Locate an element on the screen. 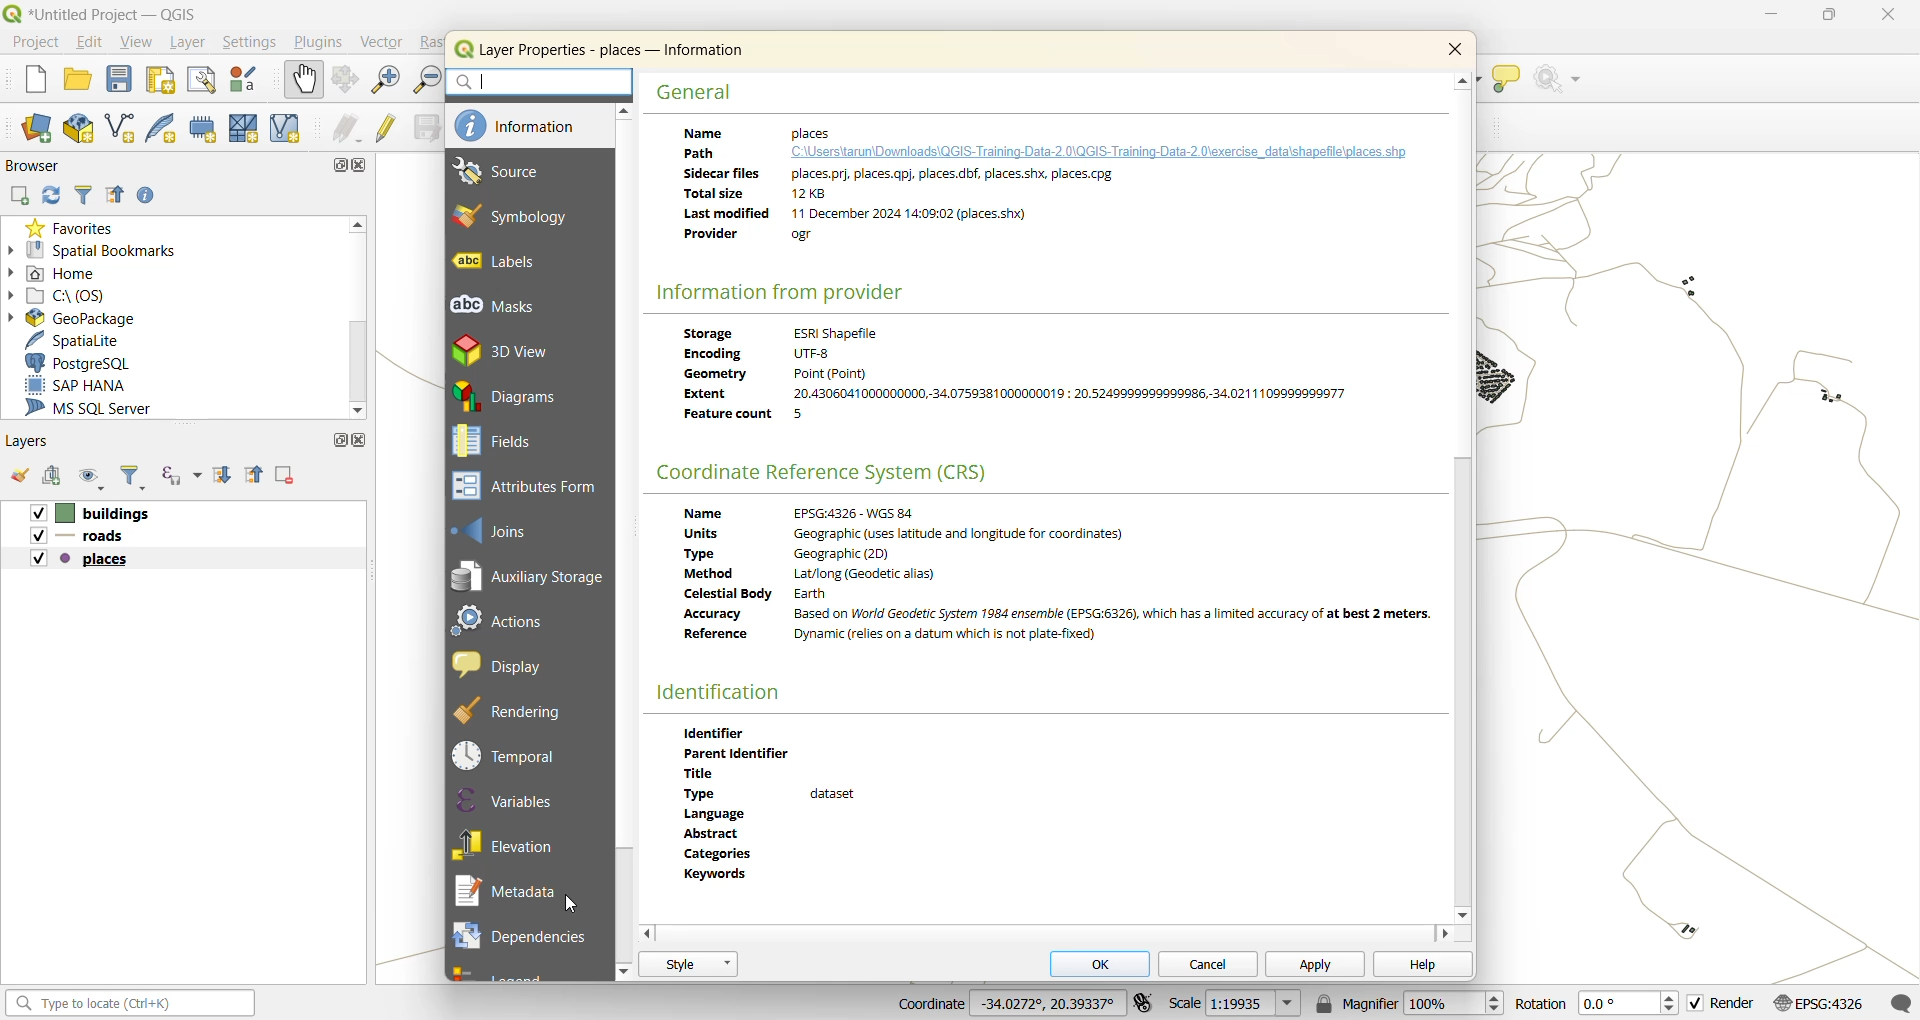  crs is located at coordinates (1818, 1003).